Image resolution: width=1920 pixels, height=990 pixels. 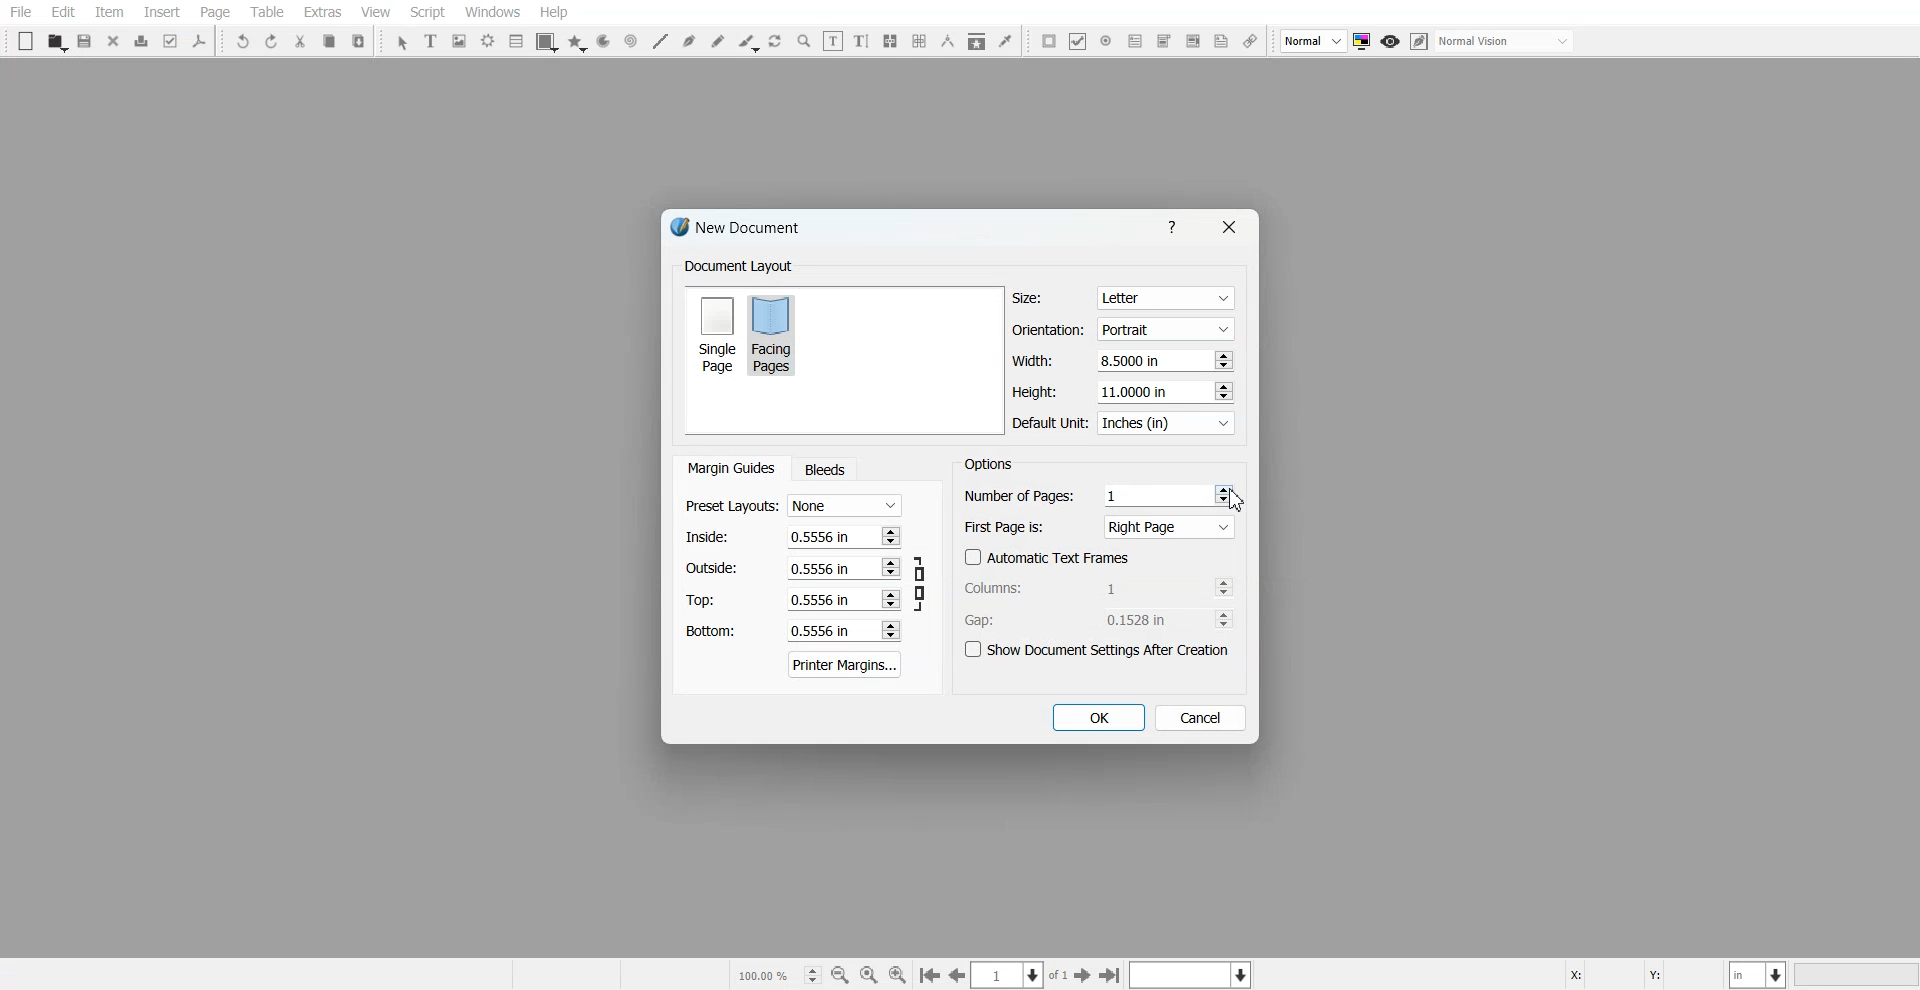 I want to click on PDF List Box, so click(x=1192, y=42).